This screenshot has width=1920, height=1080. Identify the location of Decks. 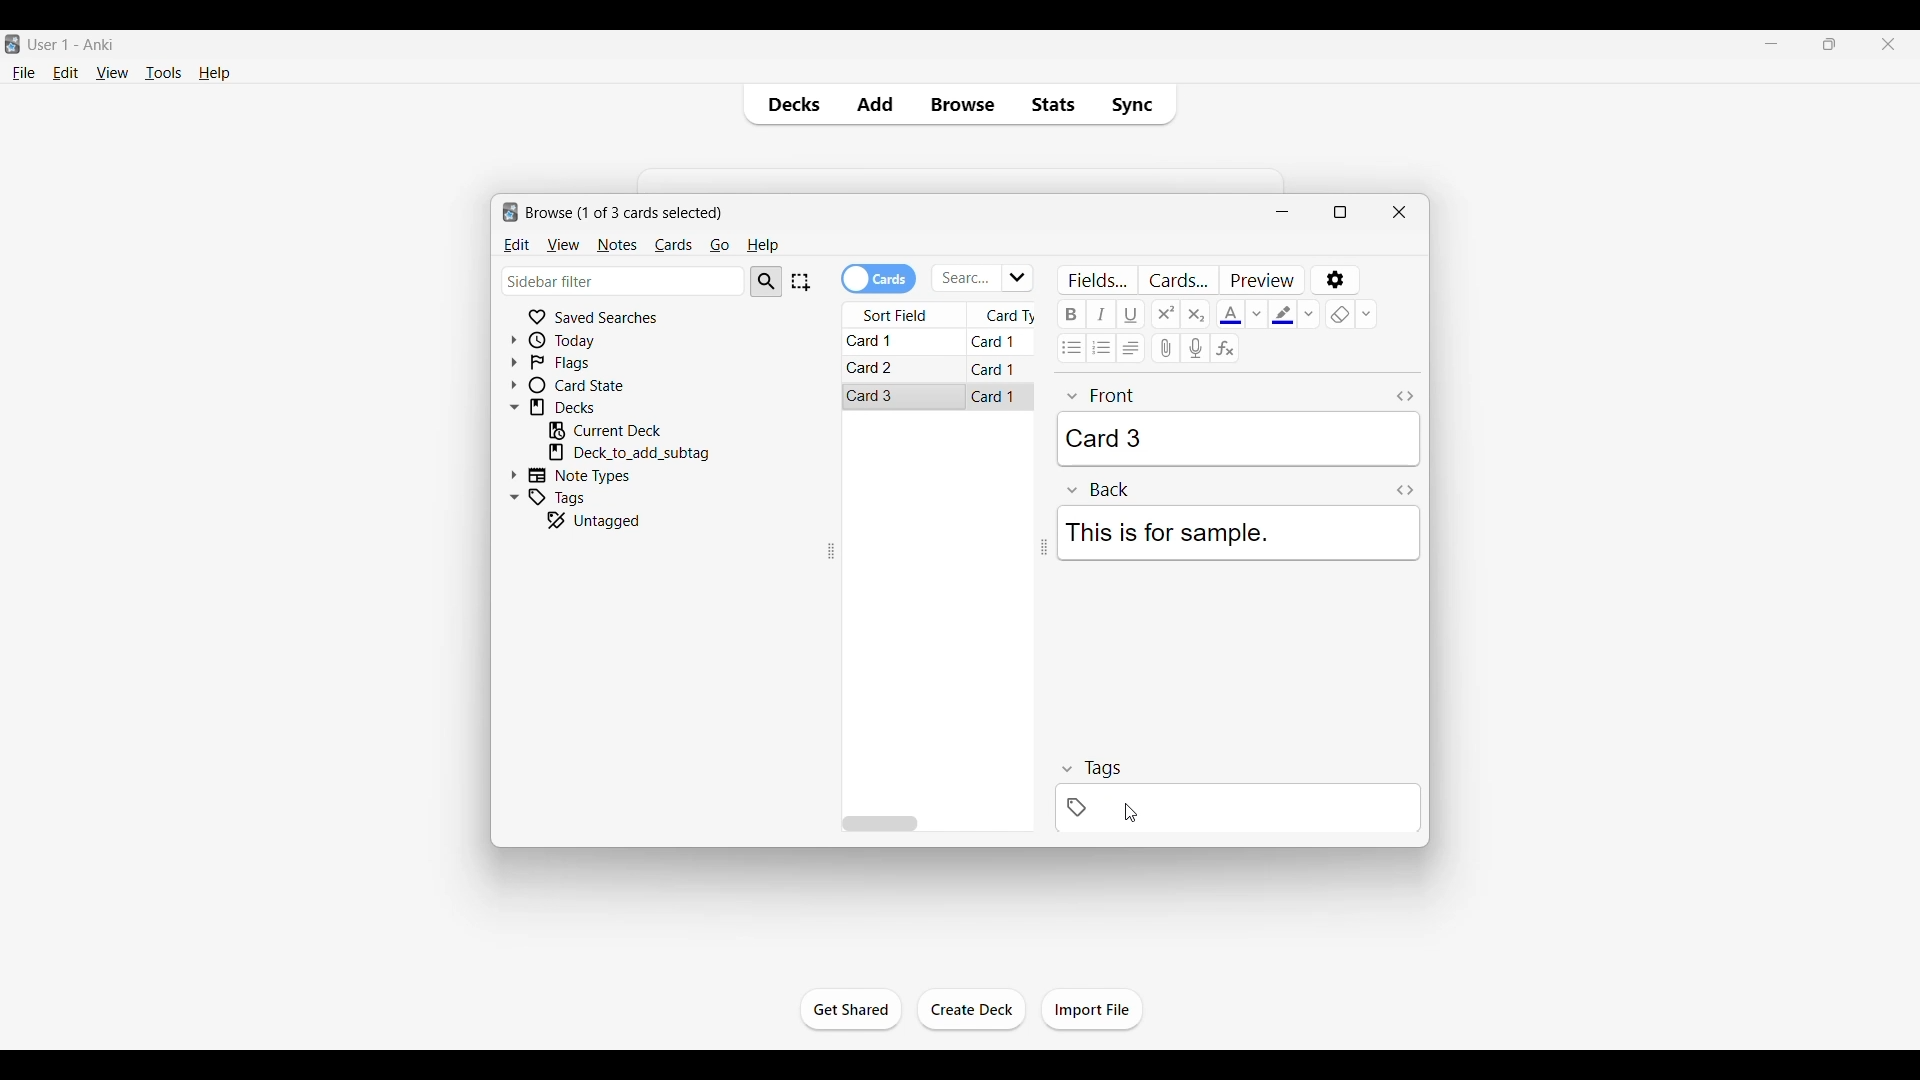
(789, 104).